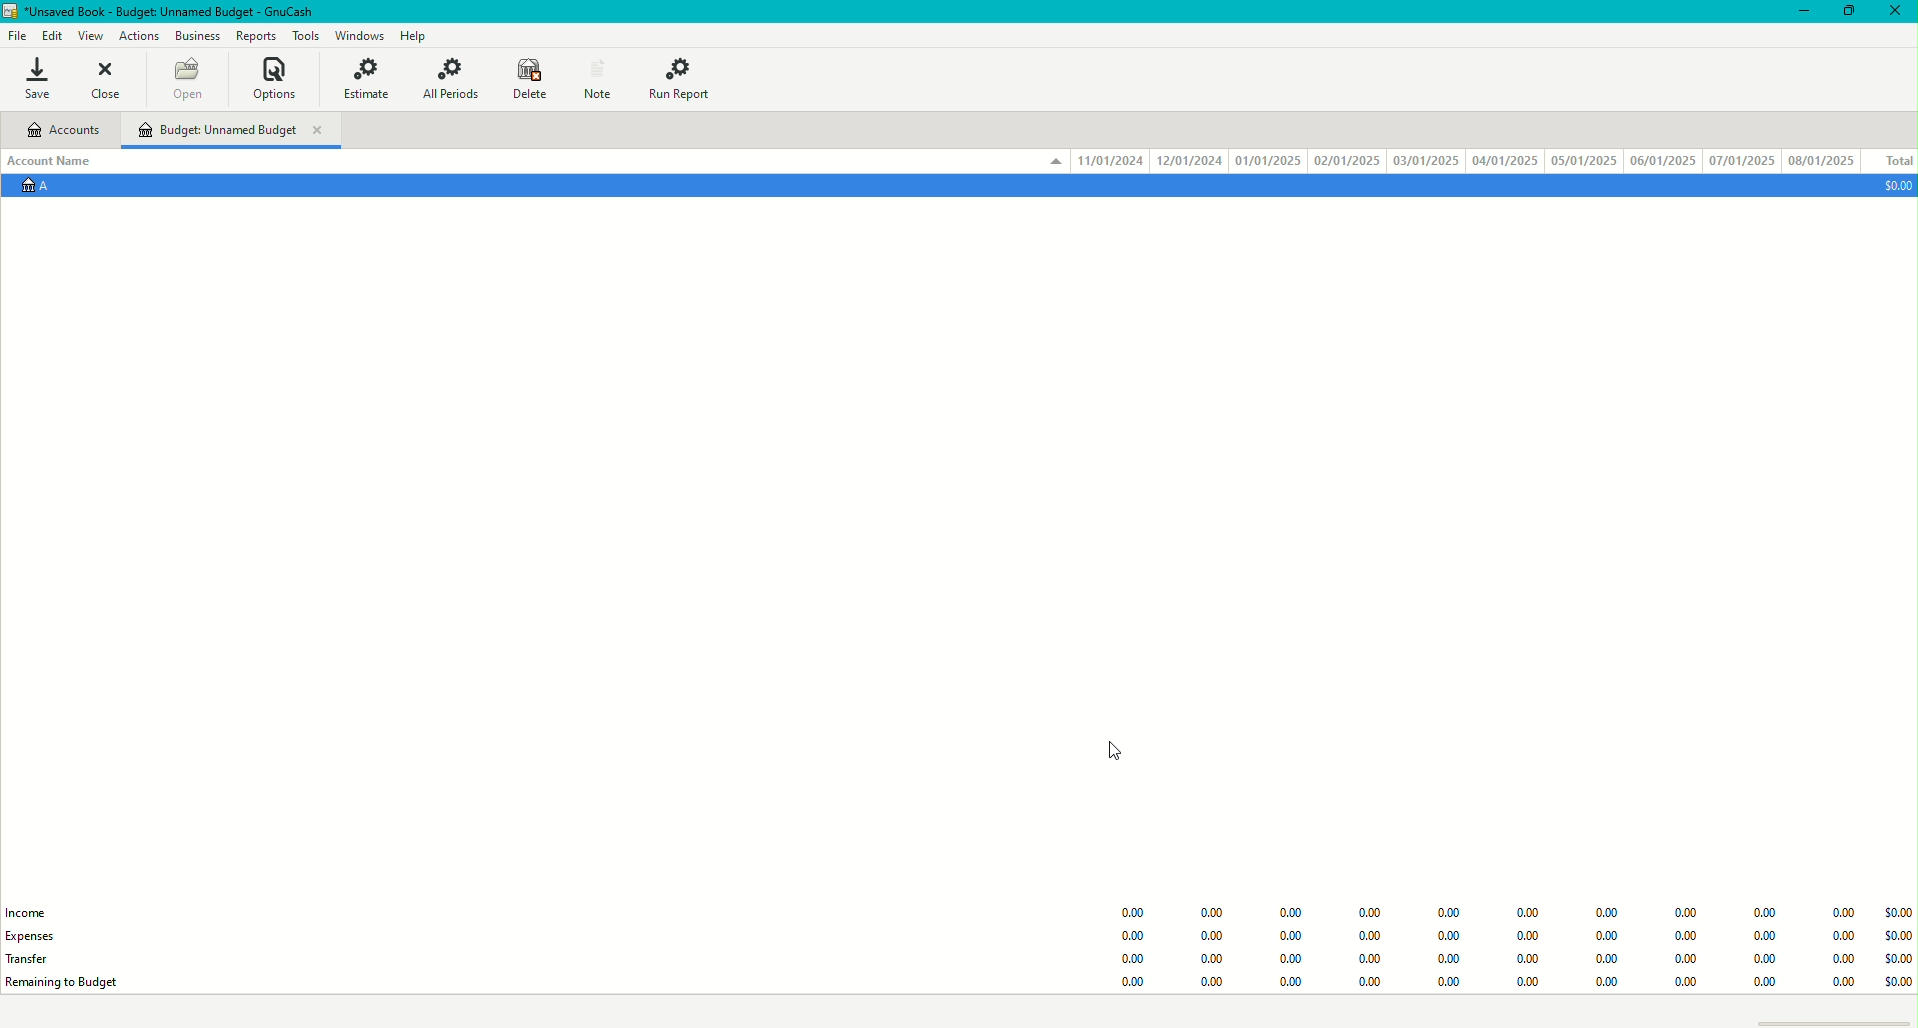 The image size is (1918, 1028). What do you see at coordinates (687, 77) in the screenshot?
I see `Run Report` at bounding box center [687, 77].